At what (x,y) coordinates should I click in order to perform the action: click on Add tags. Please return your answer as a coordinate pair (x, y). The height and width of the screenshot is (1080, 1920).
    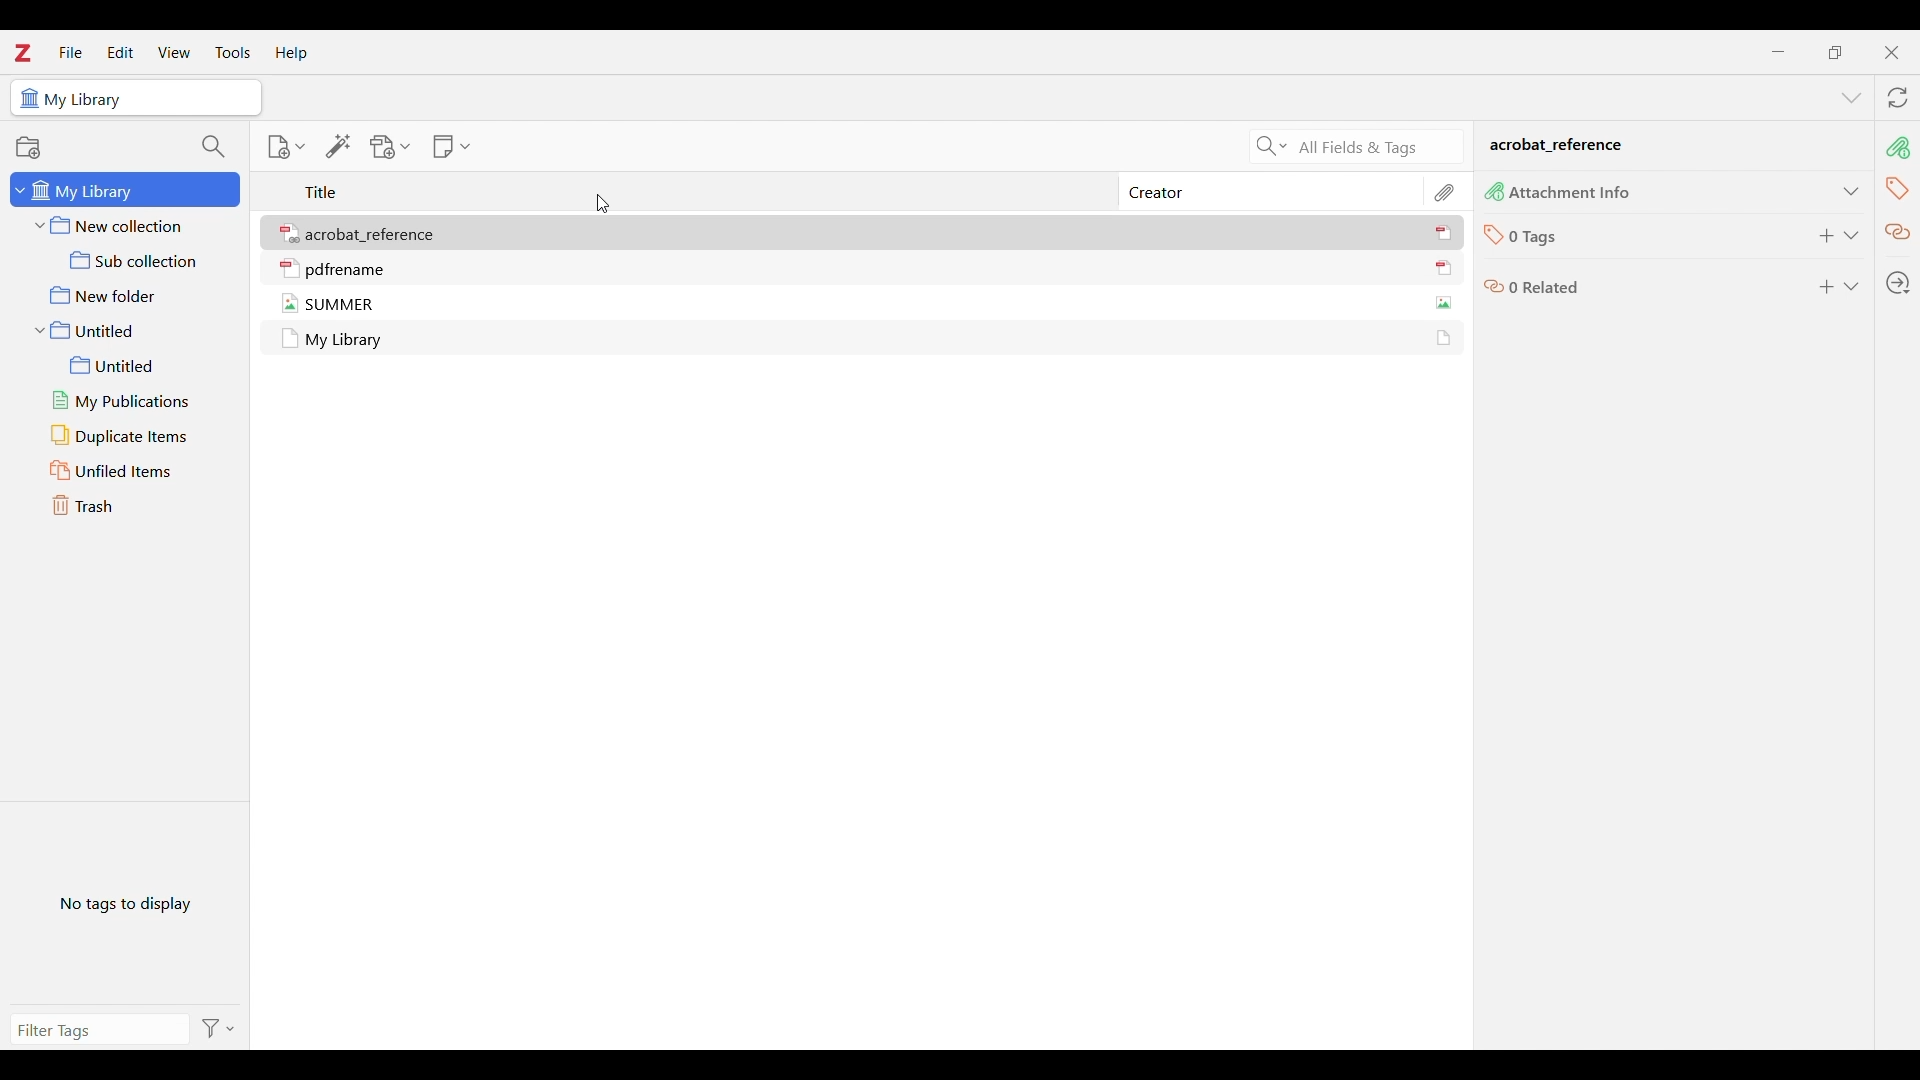
    Looking at the image, I should click on (1828, 236).